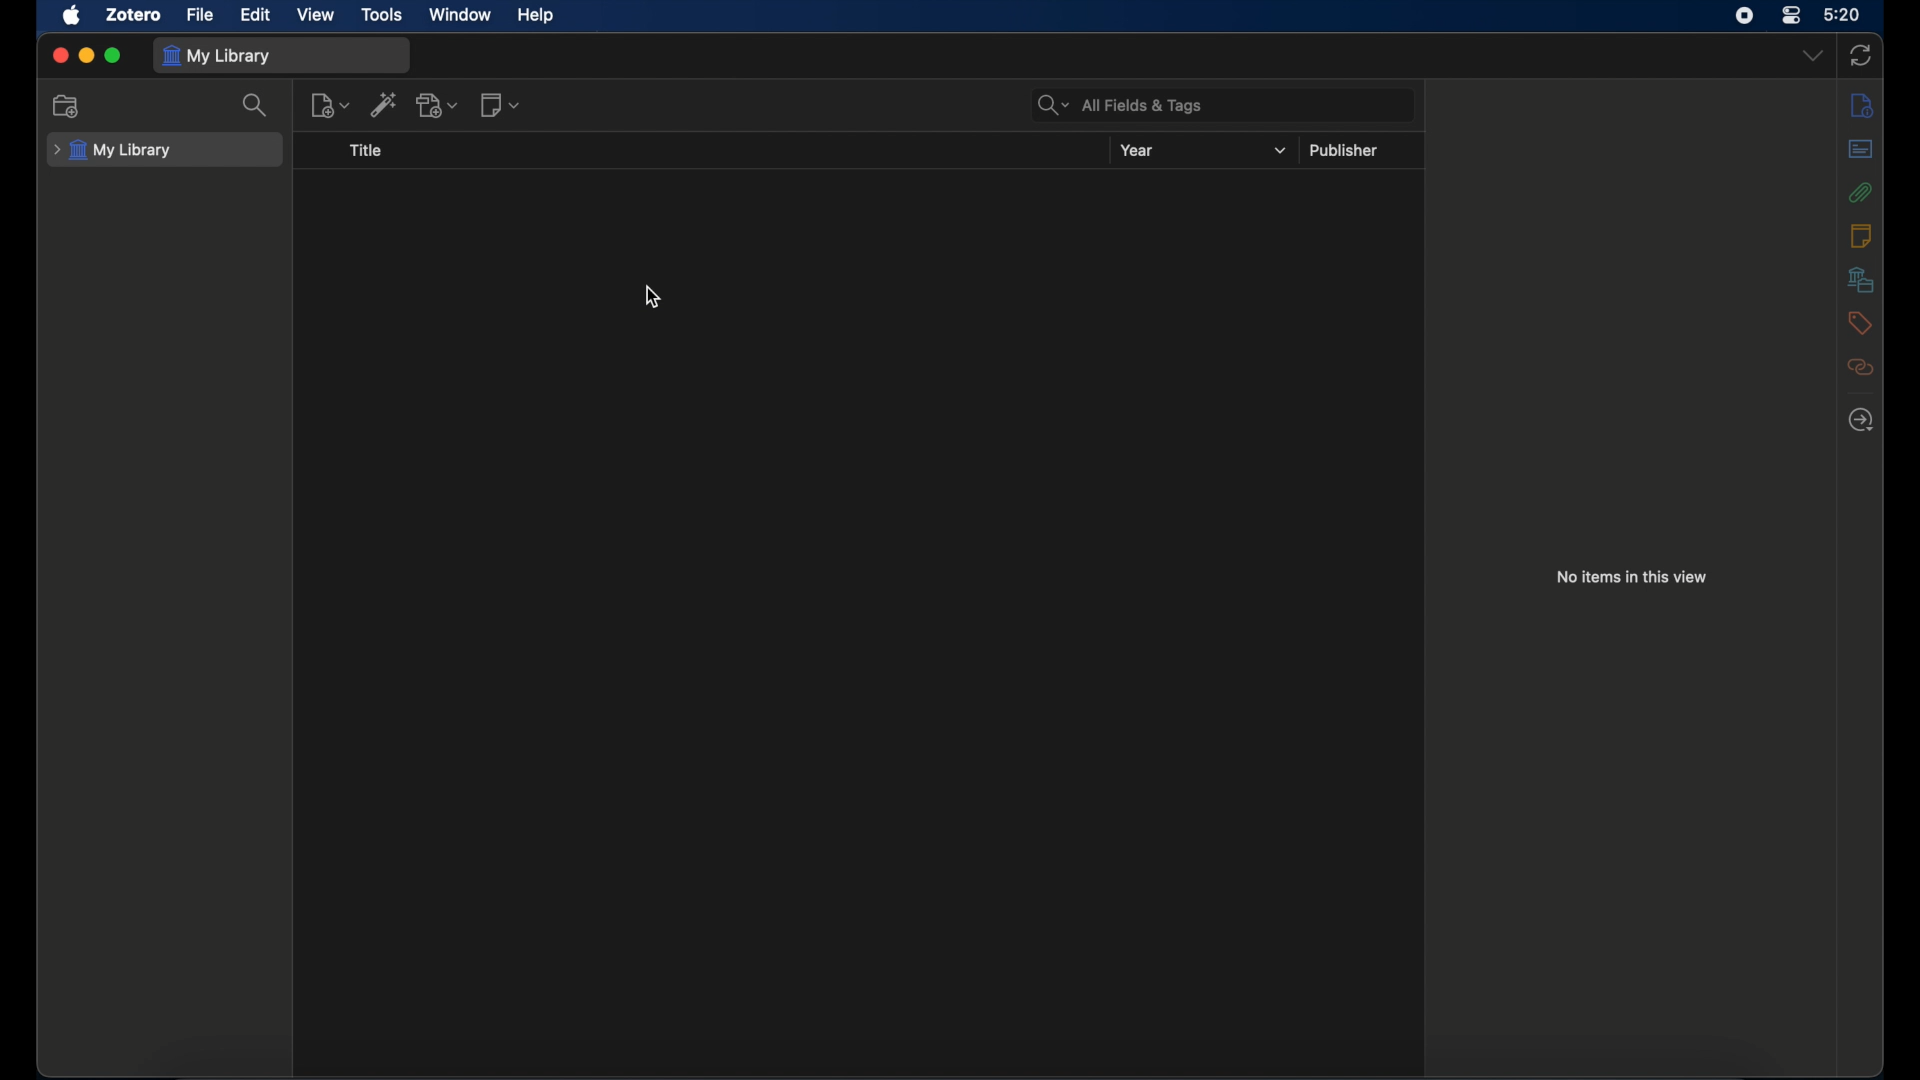 This screenshot has width=1920, height=1080. I want to click on year drop-down menu, so click(1280, 151).